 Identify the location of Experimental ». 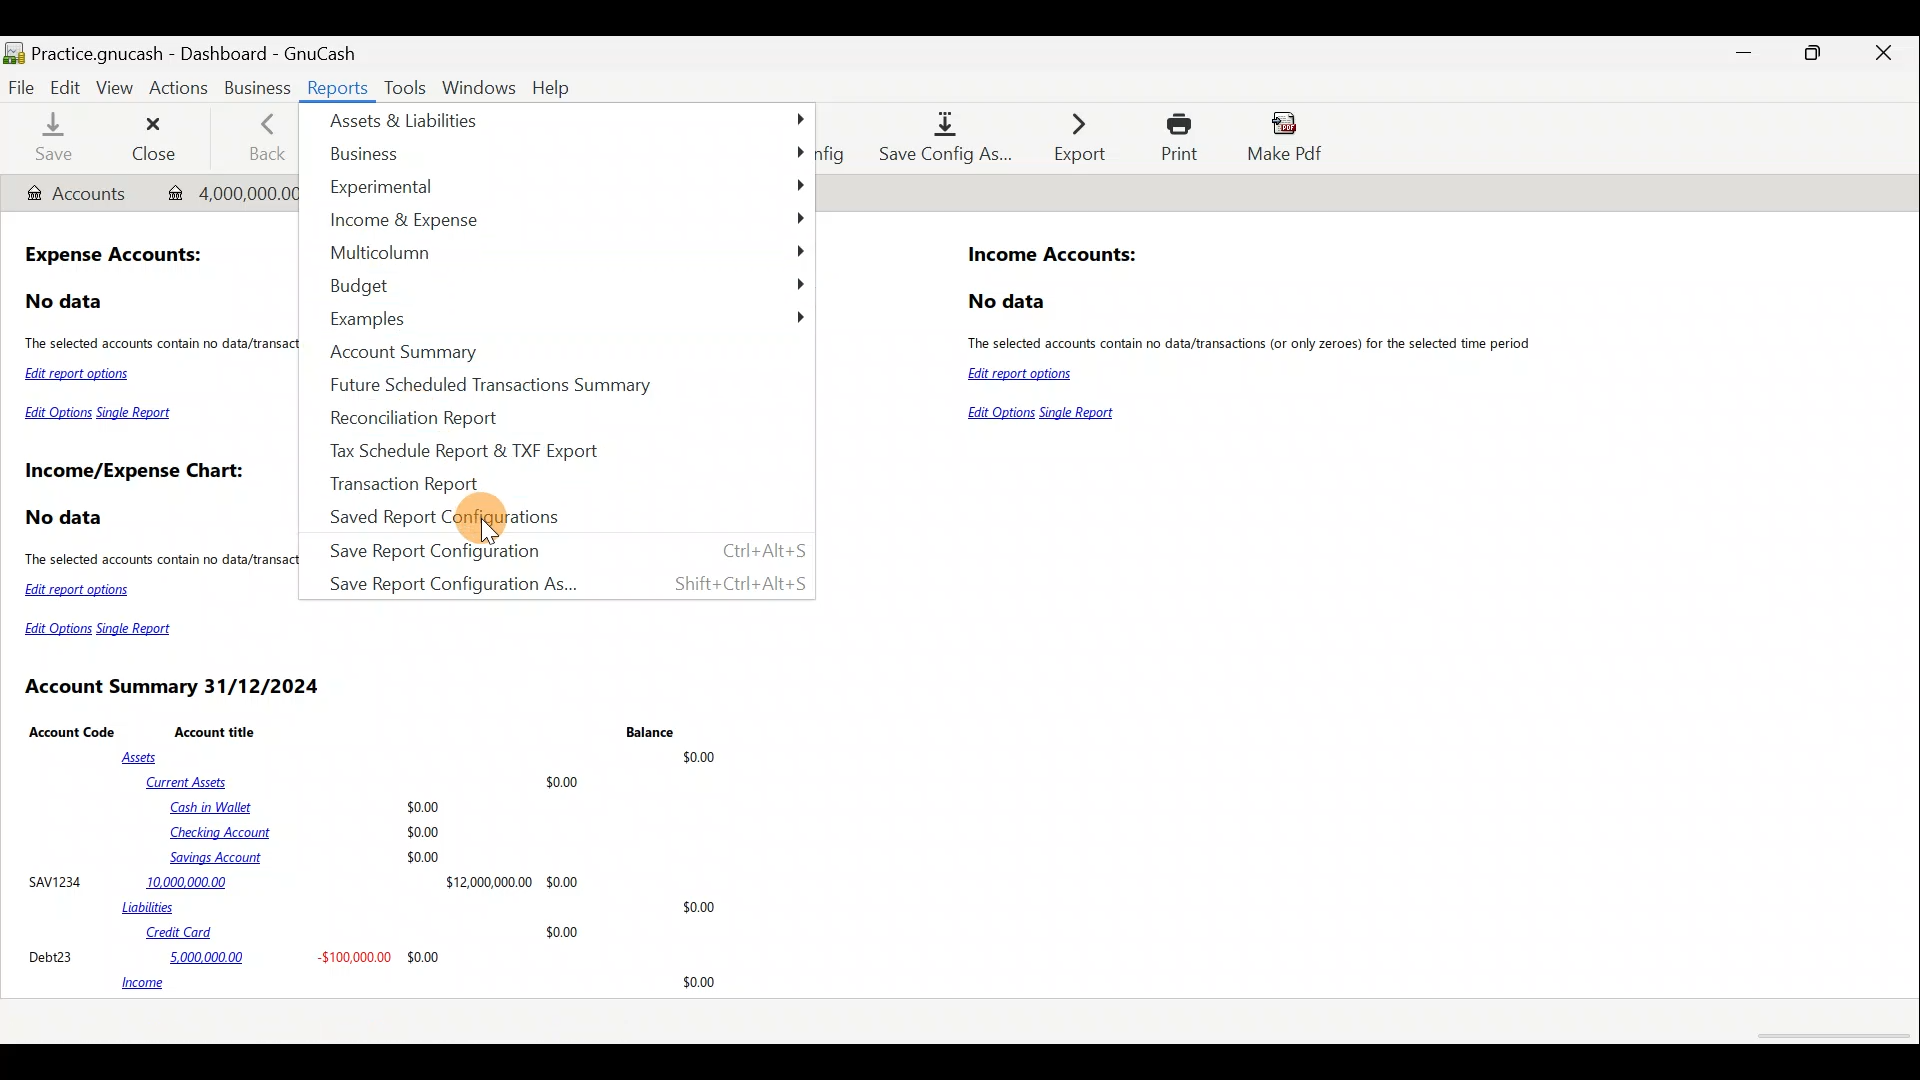
(570, 187).